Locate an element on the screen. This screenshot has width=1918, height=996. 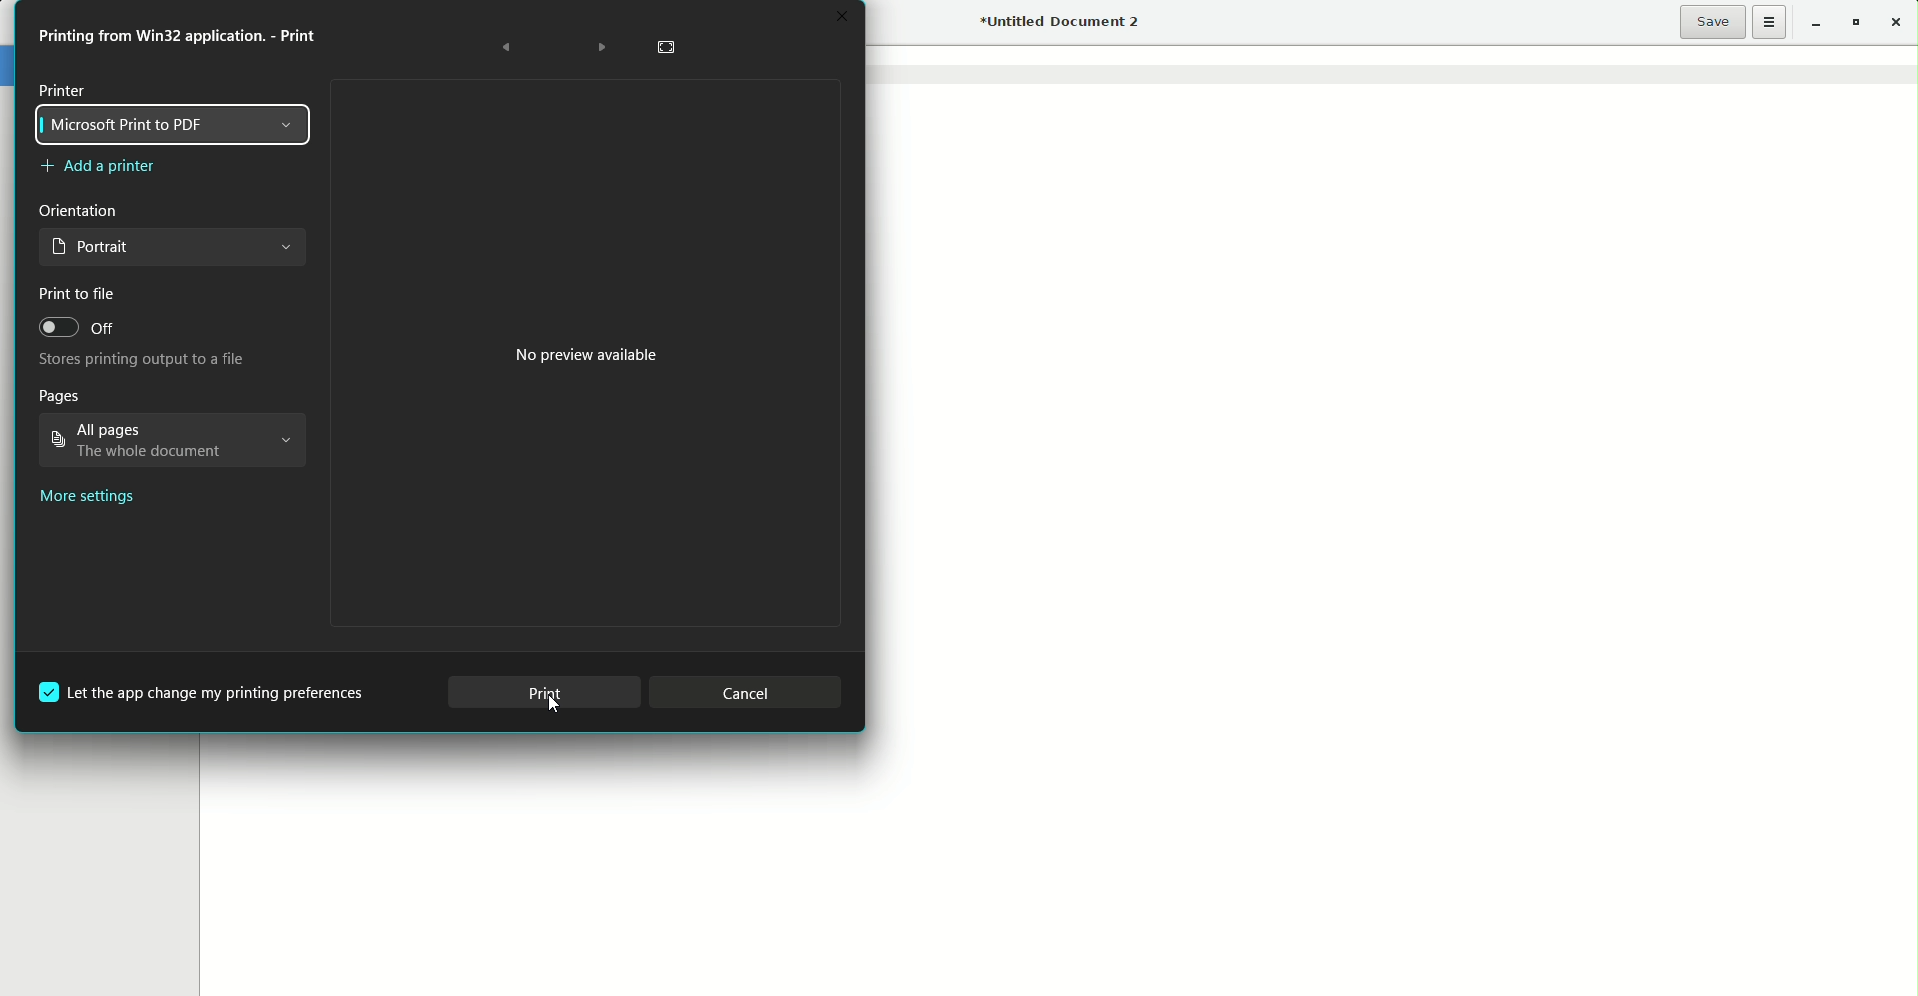
Close is located at coordinates (1901, 23).